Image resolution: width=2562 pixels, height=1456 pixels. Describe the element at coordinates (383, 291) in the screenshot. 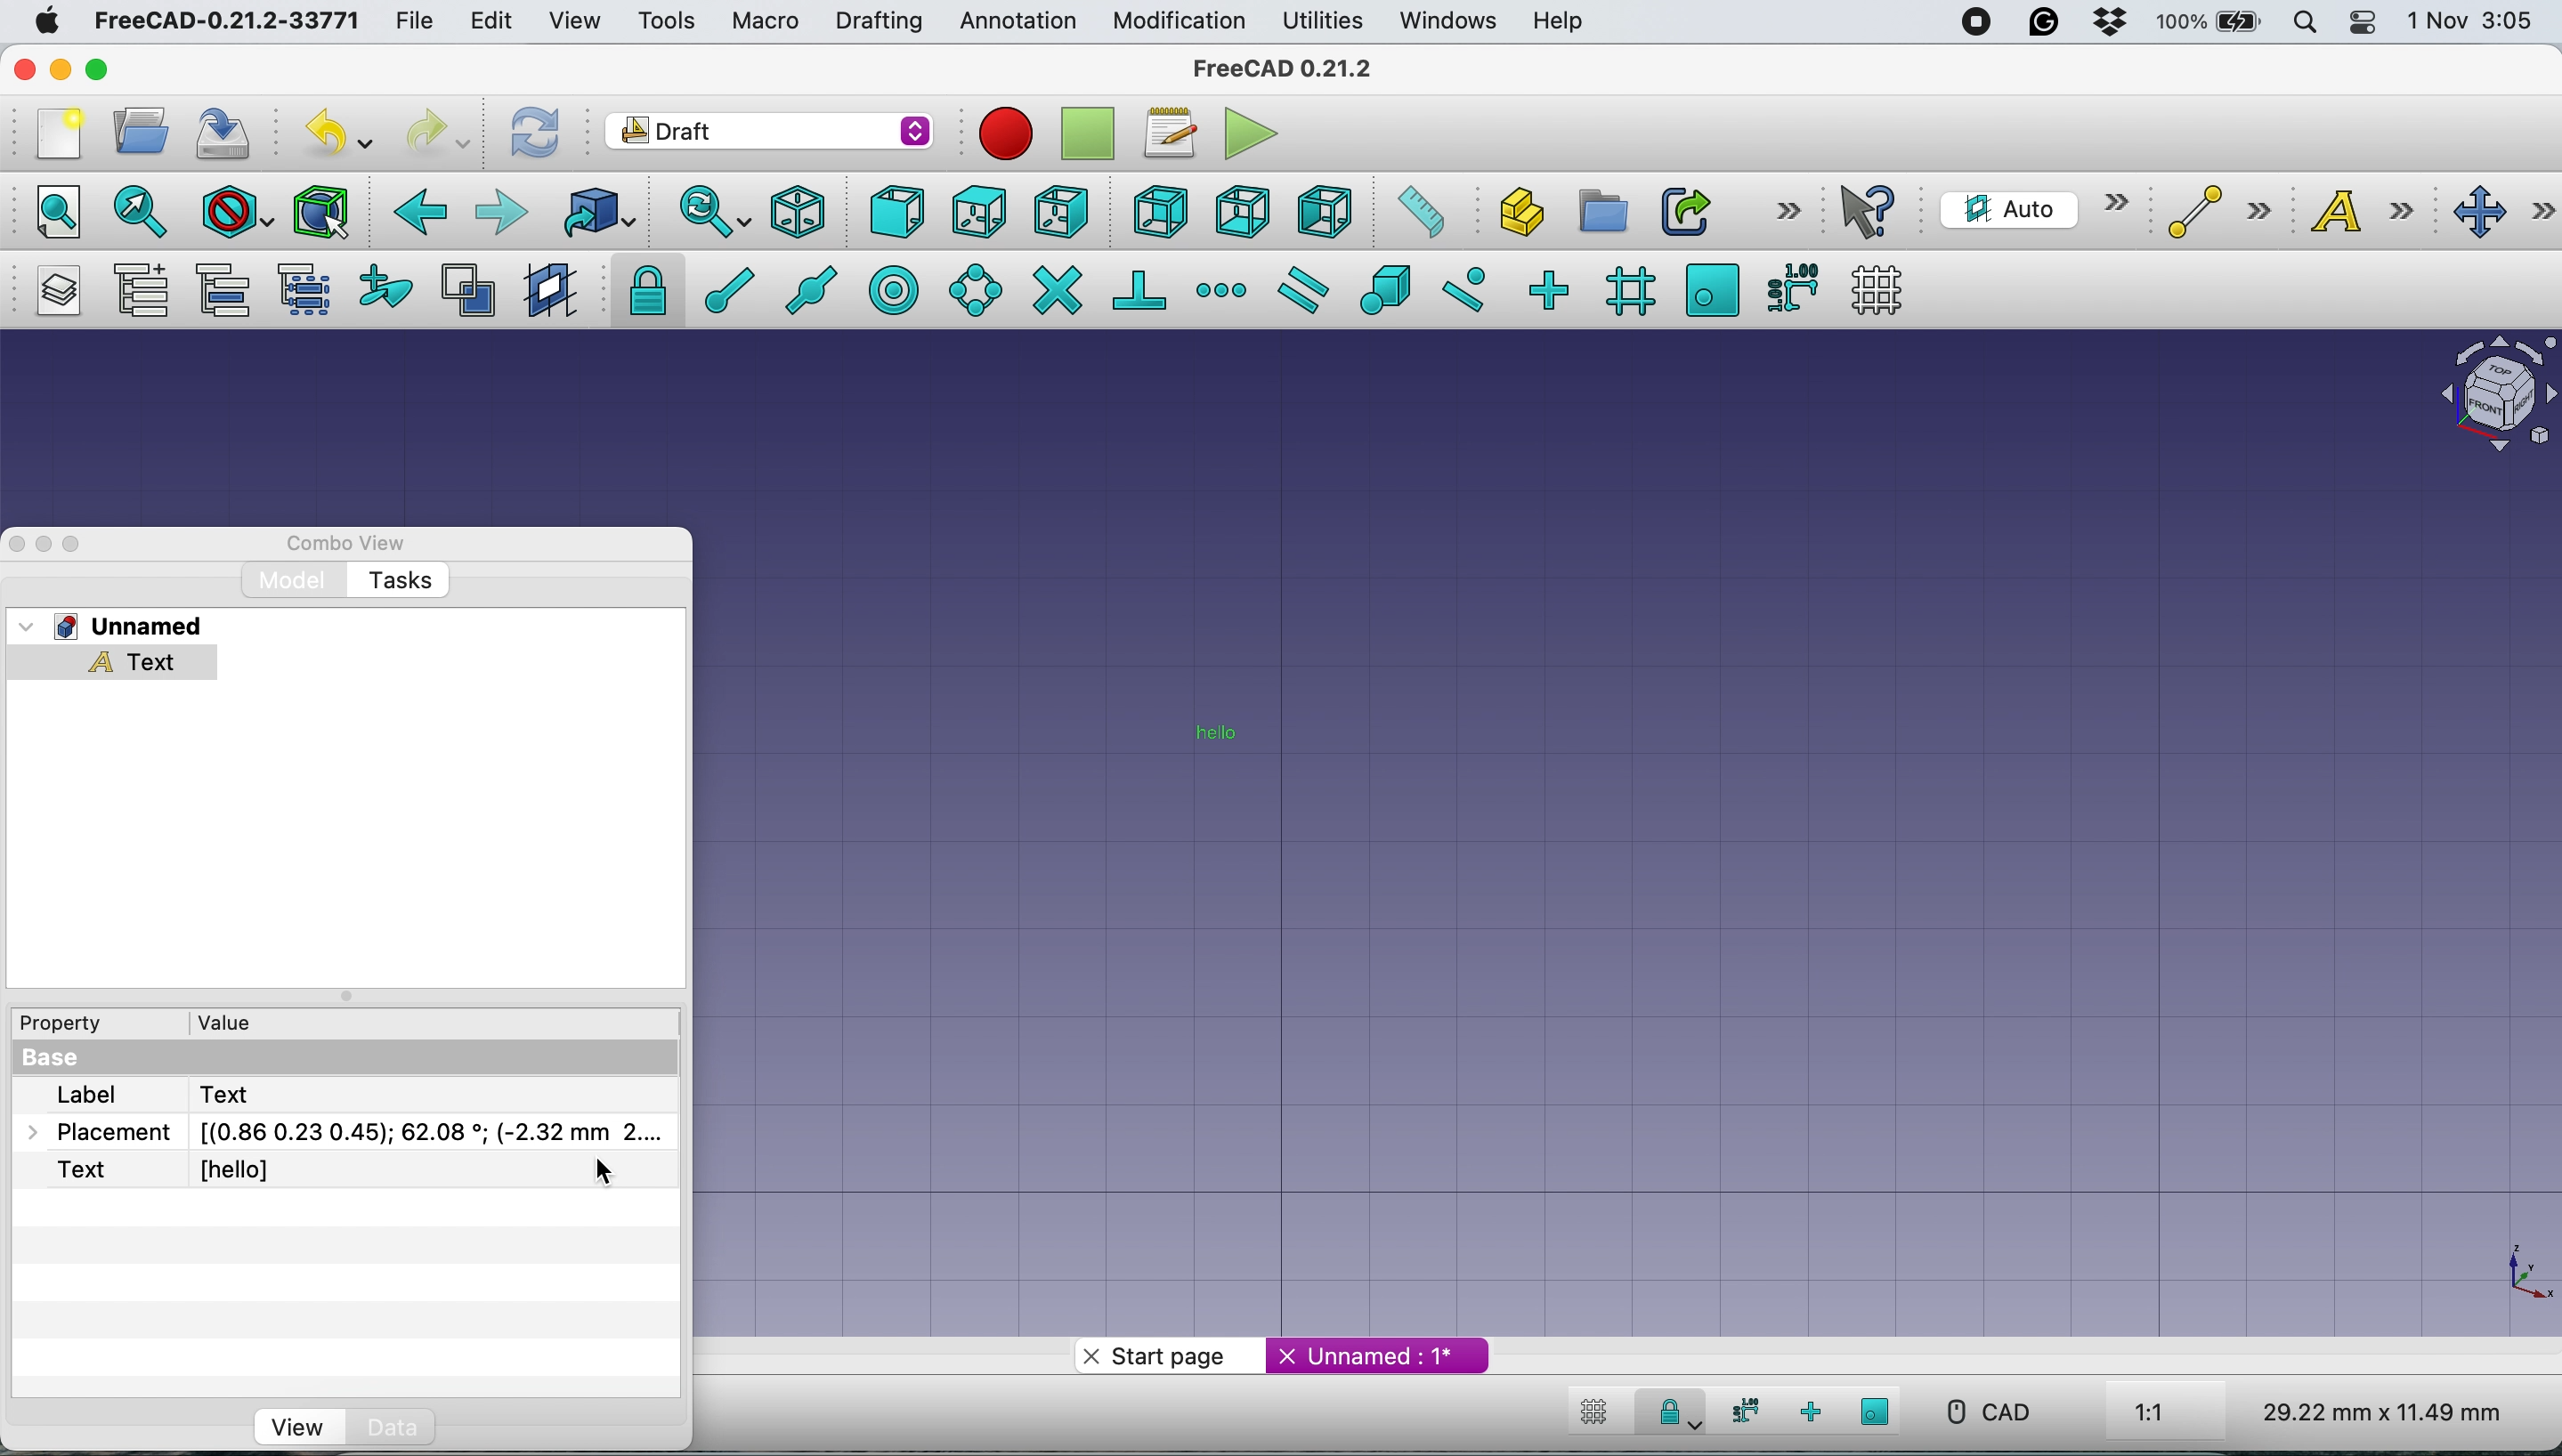

I see `add to construction group` at that location.